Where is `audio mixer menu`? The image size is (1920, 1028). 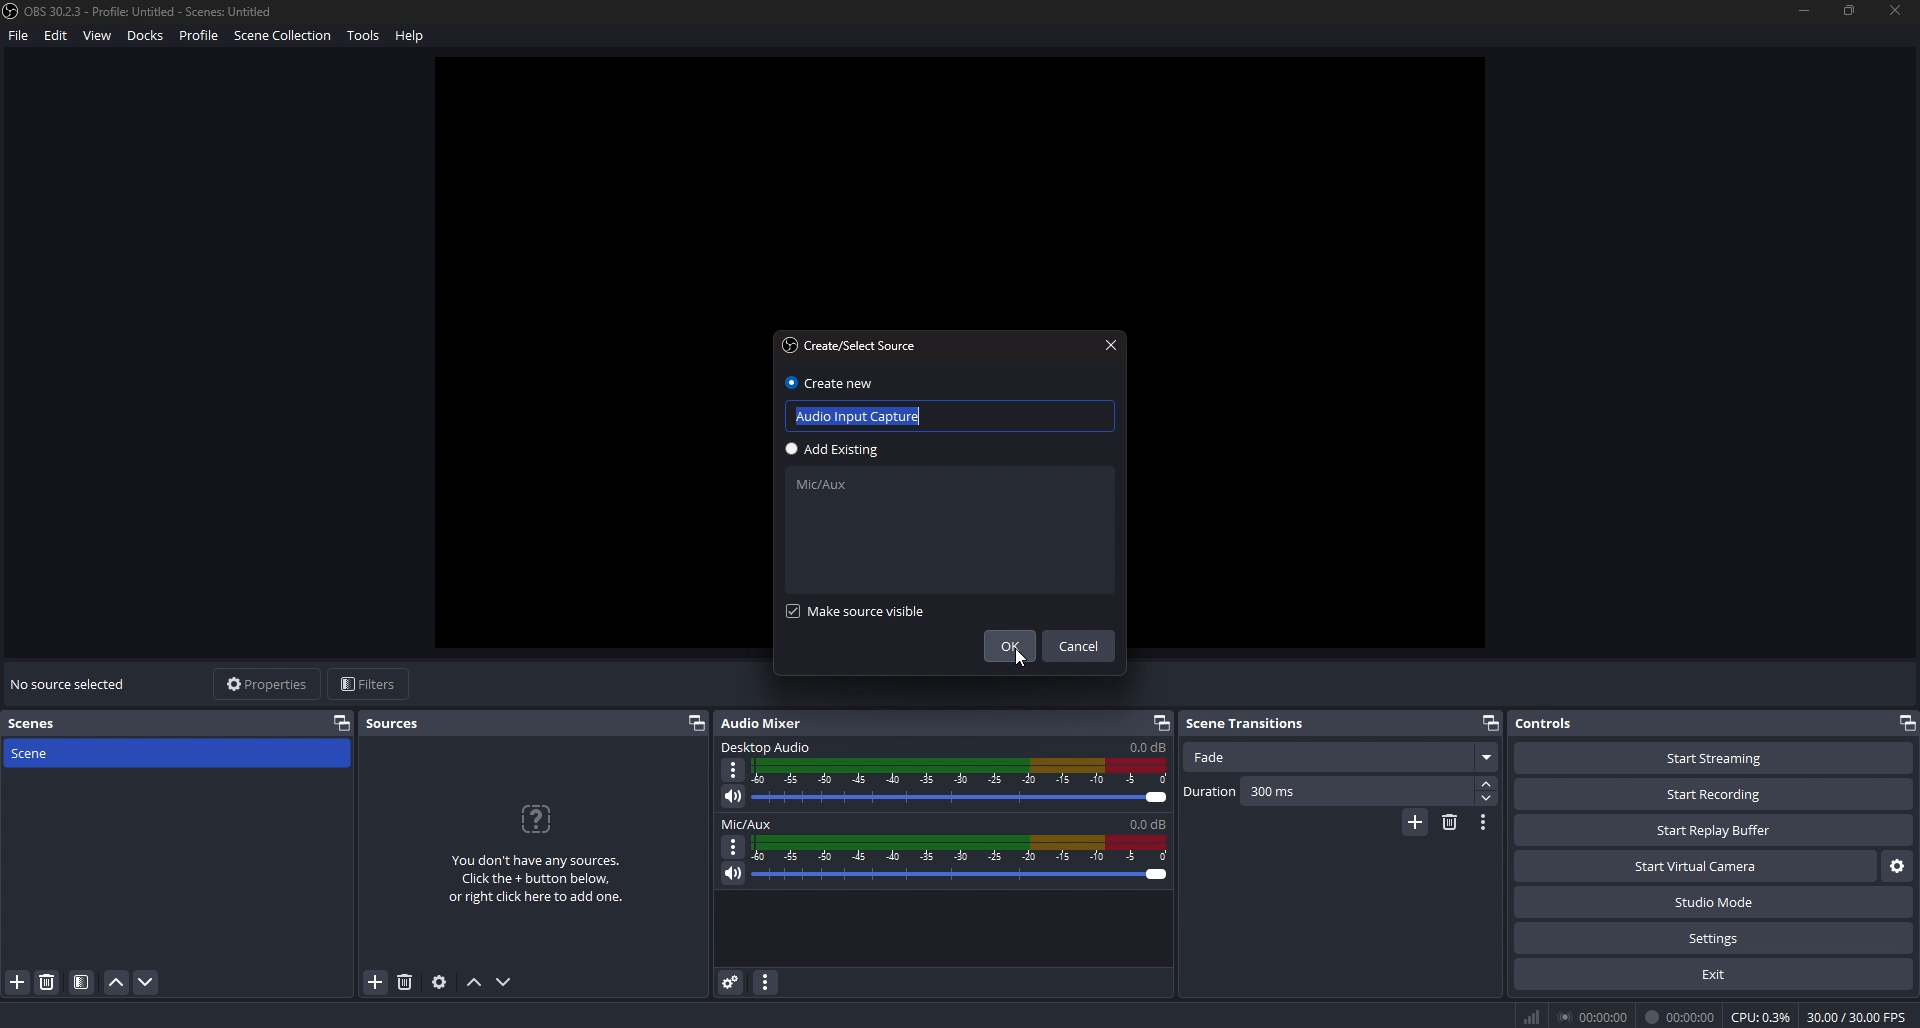
audio mixer menu is located at coordinates (767, 981).